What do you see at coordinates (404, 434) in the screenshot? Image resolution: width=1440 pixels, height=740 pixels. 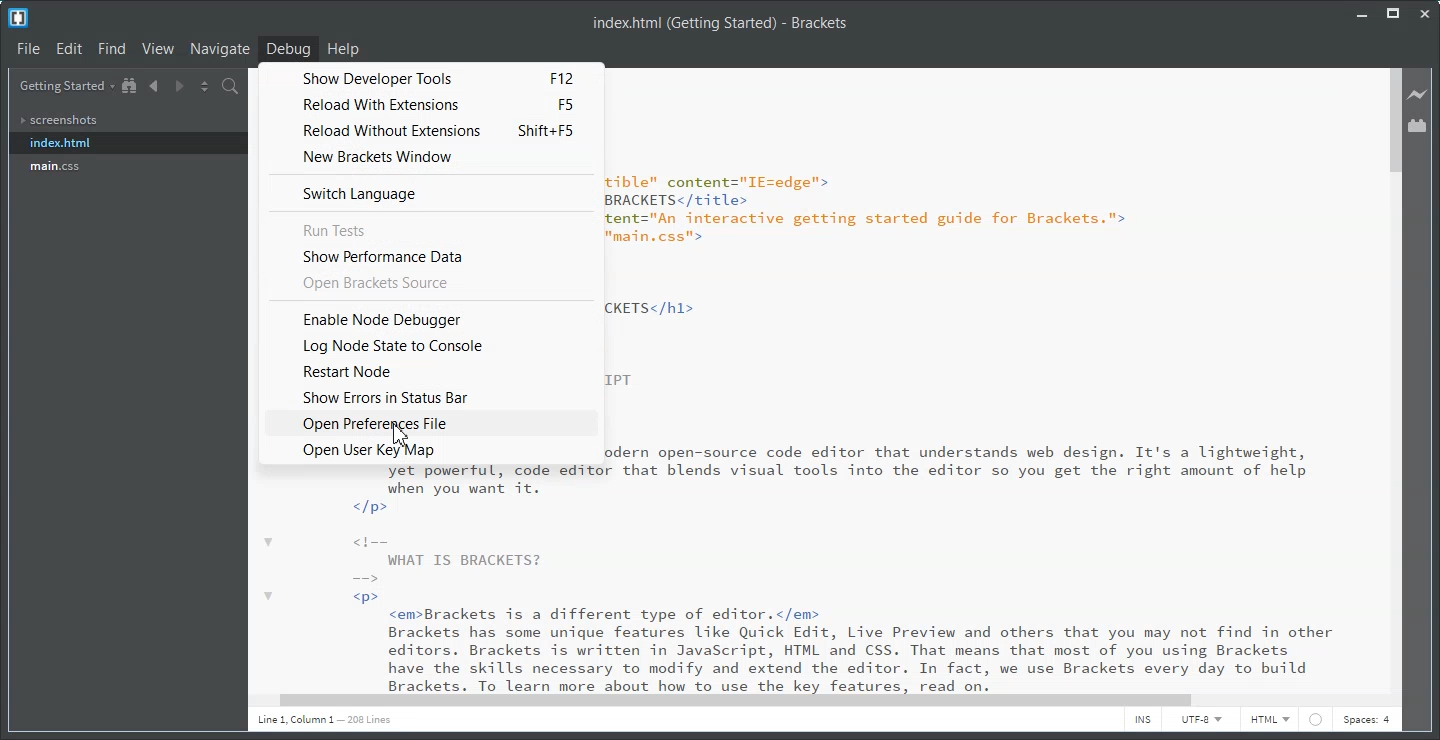 I see `cursor` at bounding box center [404, 434].